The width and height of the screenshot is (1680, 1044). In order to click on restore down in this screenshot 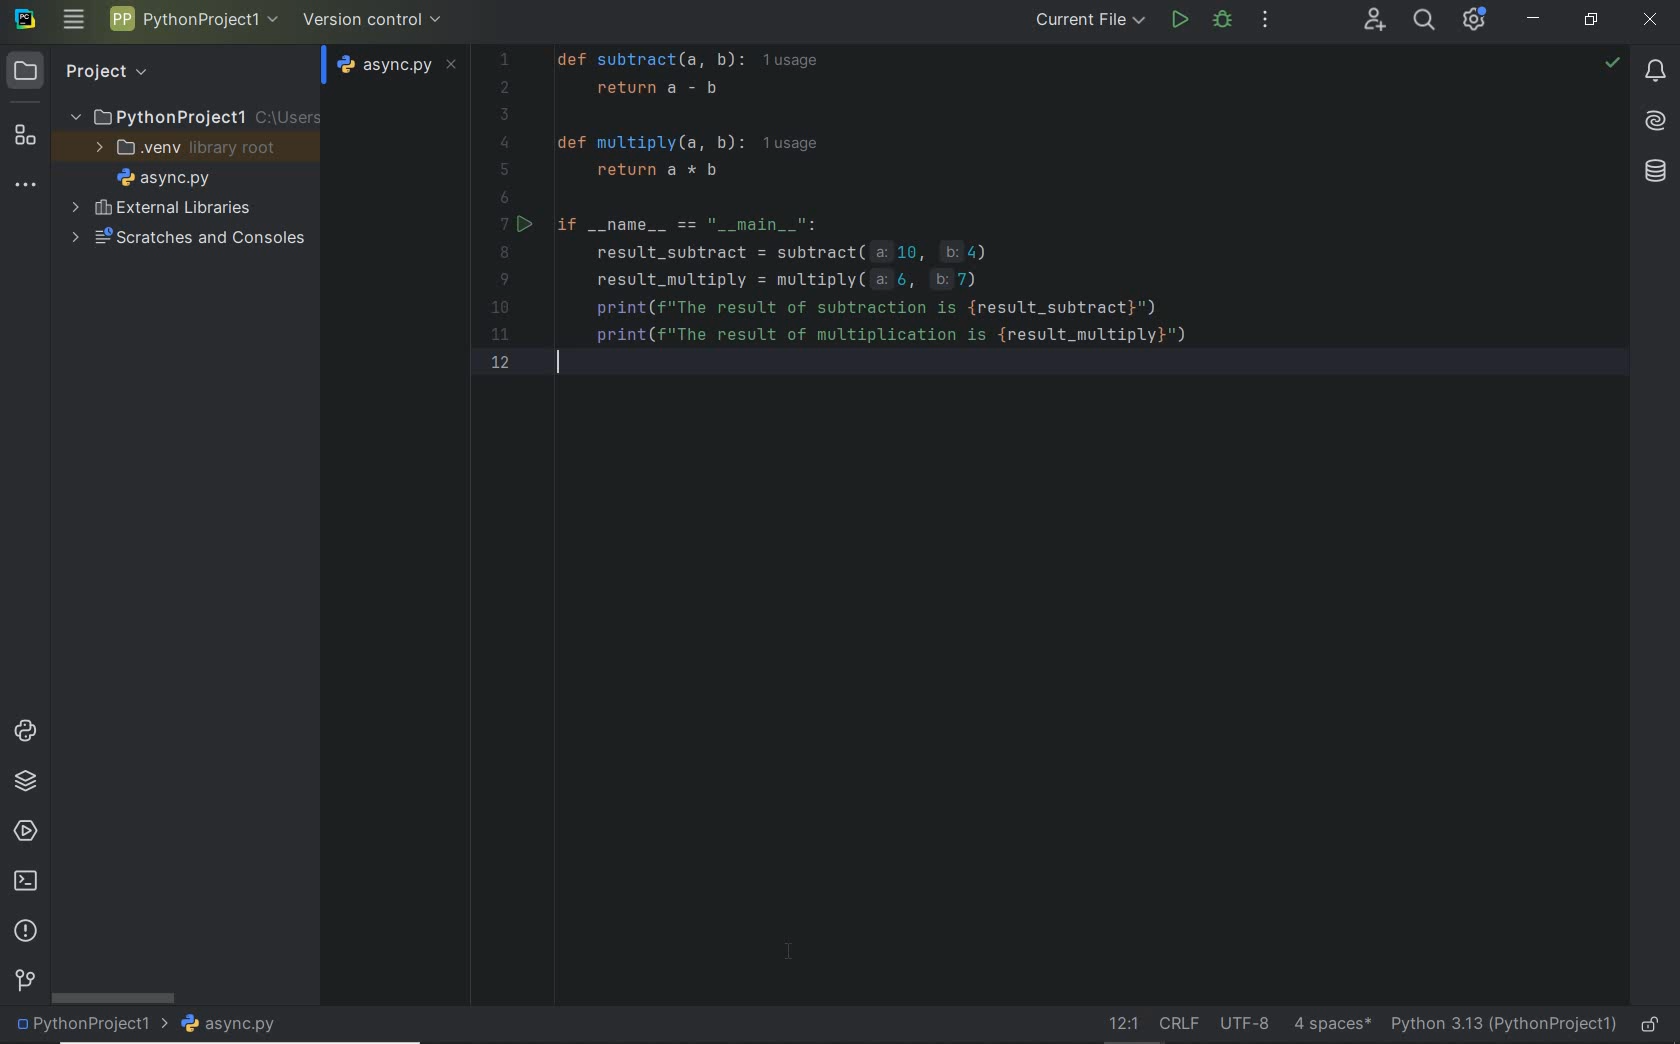, I will do `click(1591, 24)`.